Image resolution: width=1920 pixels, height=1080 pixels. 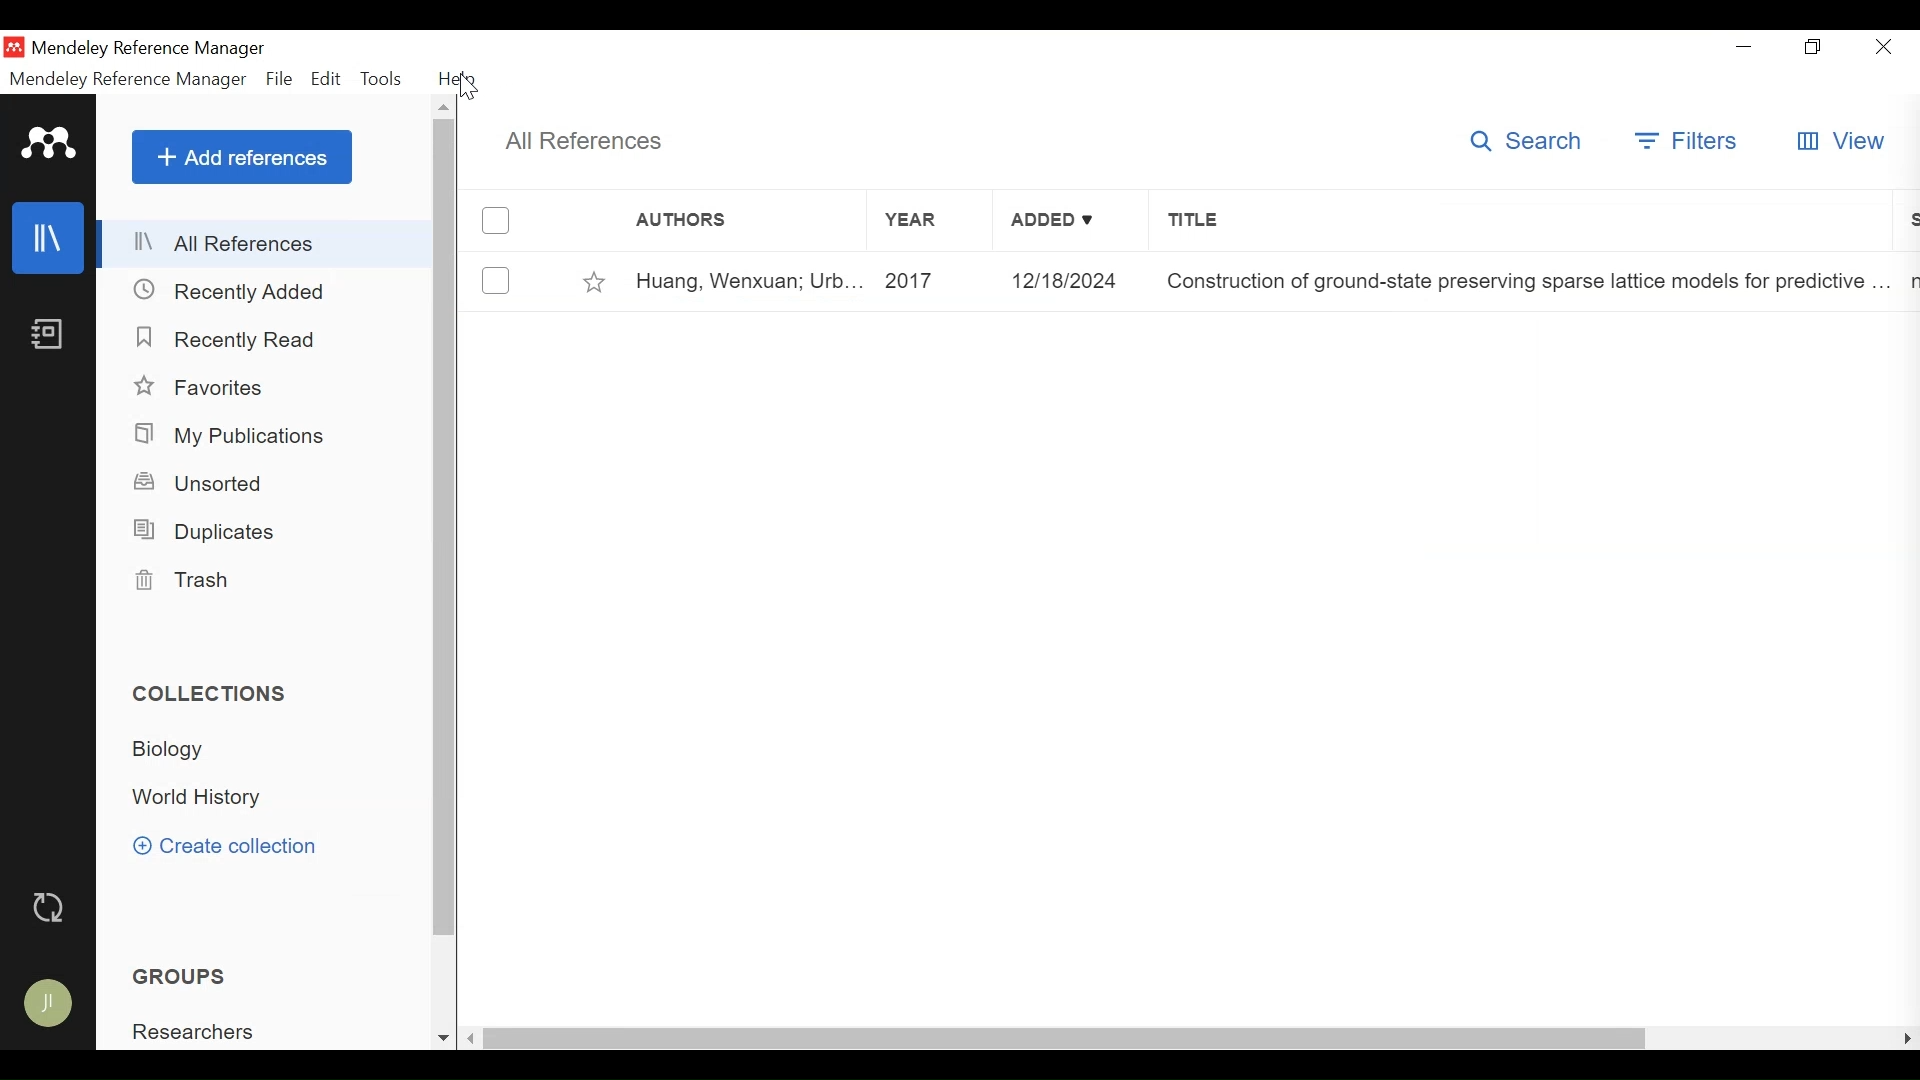 I want to click on Restore, so click(x=1811, y=49).